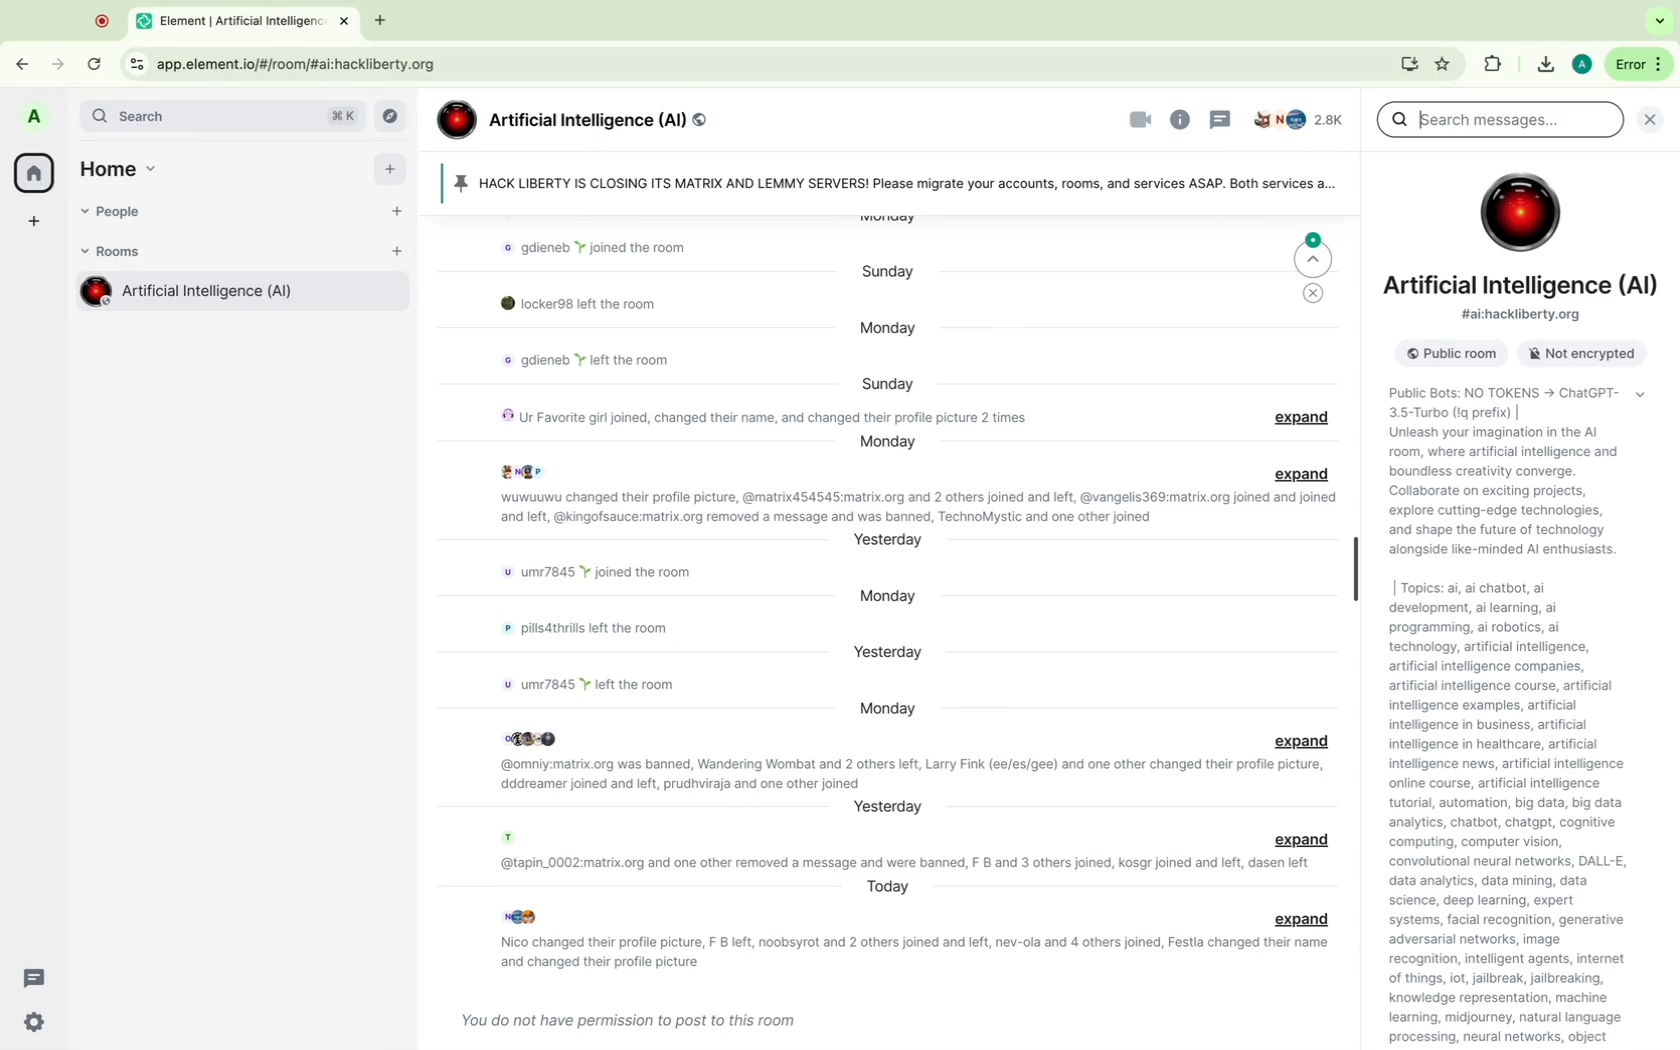  I want to click on expand, so click(1304, 475).